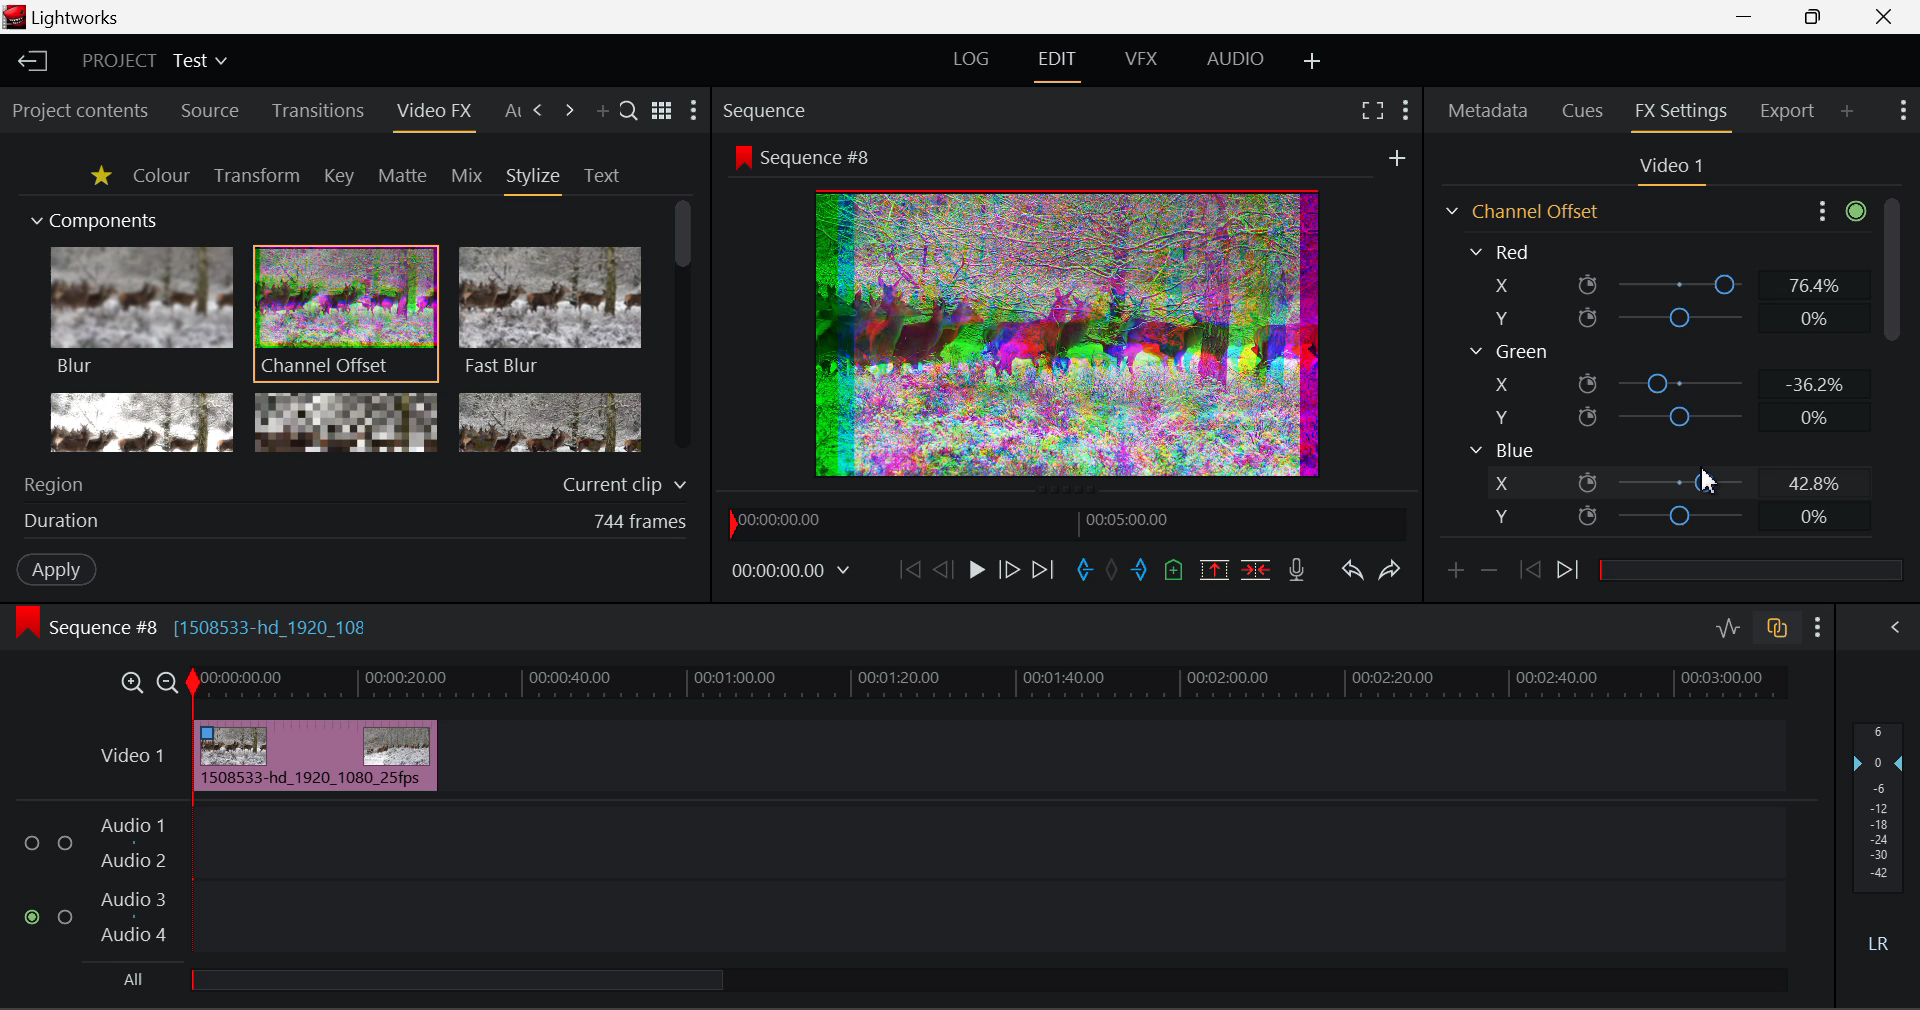 This screenshot has width=1920, height=1010. I want to click on Transitions, so click(316, 110).